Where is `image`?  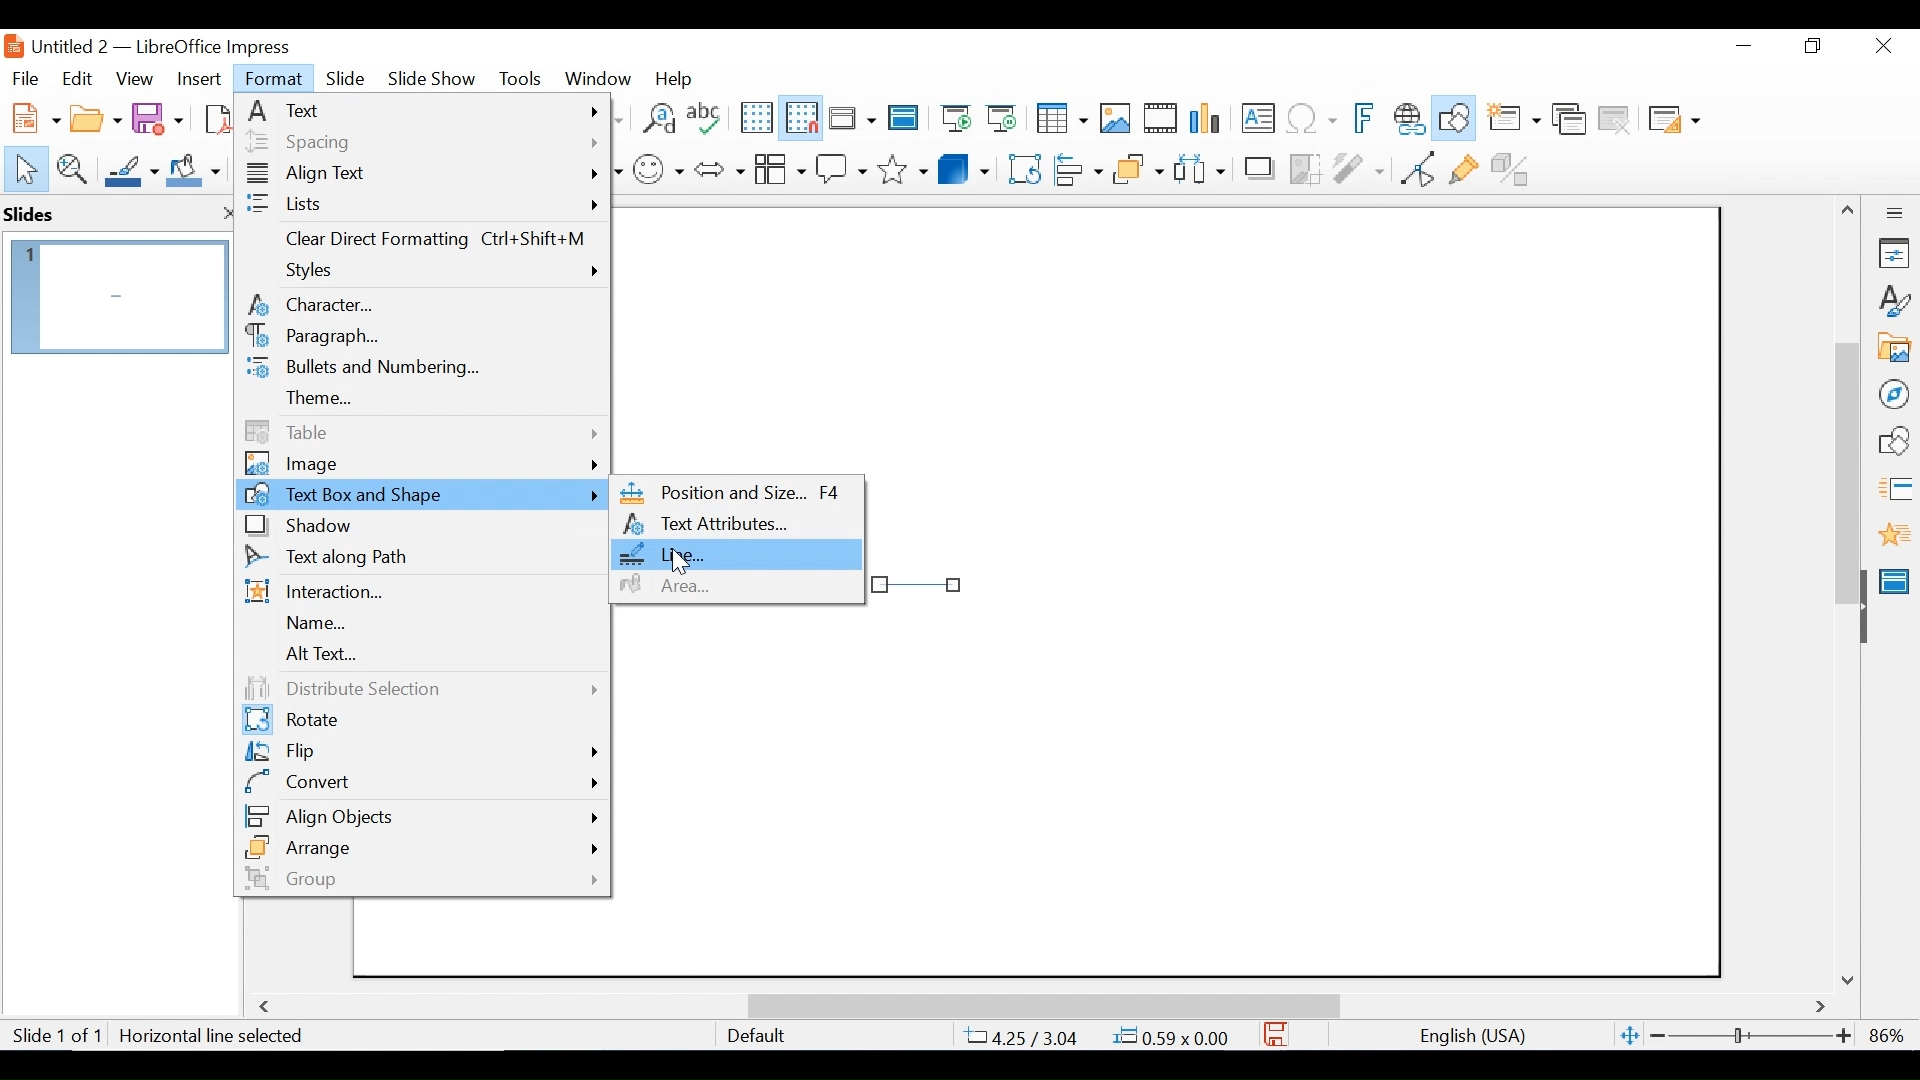
image is located at coordinates (421, 464).